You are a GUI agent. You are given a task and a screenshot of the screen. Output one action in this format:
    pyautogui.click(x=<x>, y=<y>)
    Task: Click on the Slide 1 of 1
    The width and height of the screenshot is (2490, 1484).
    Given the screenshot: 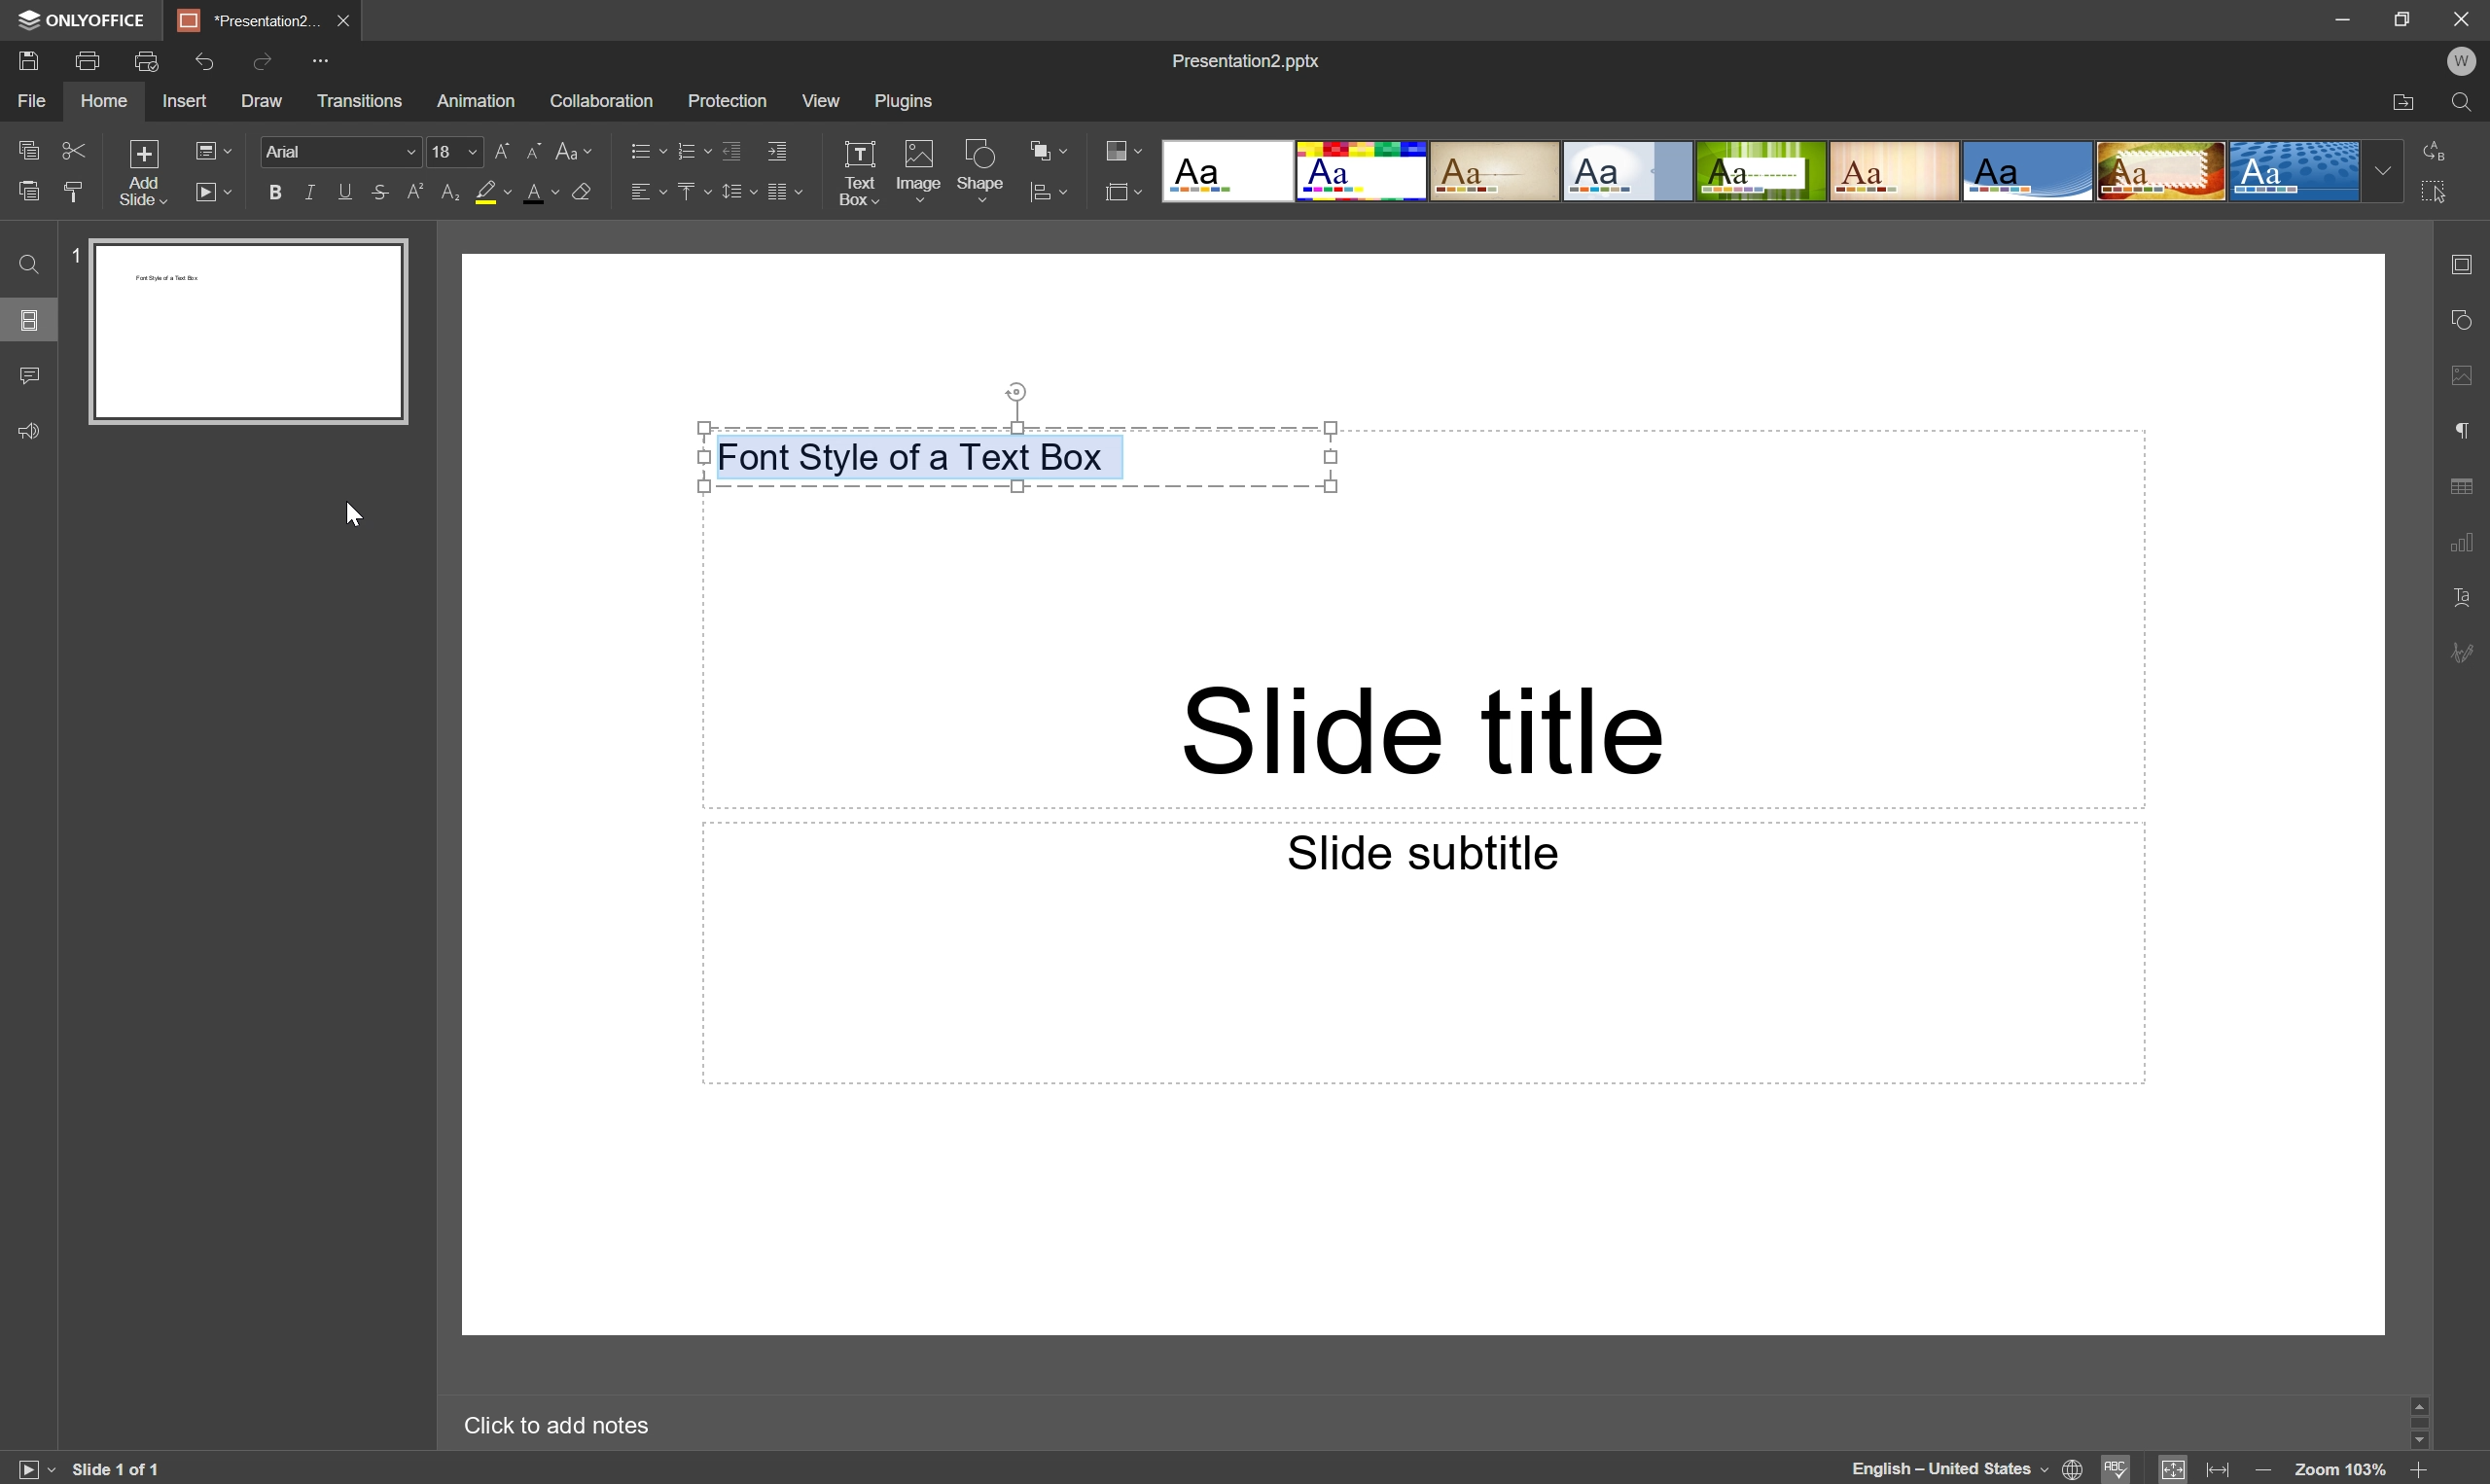 What is the action you would take?
    pyautogui.click(x=125, y=1469)
    